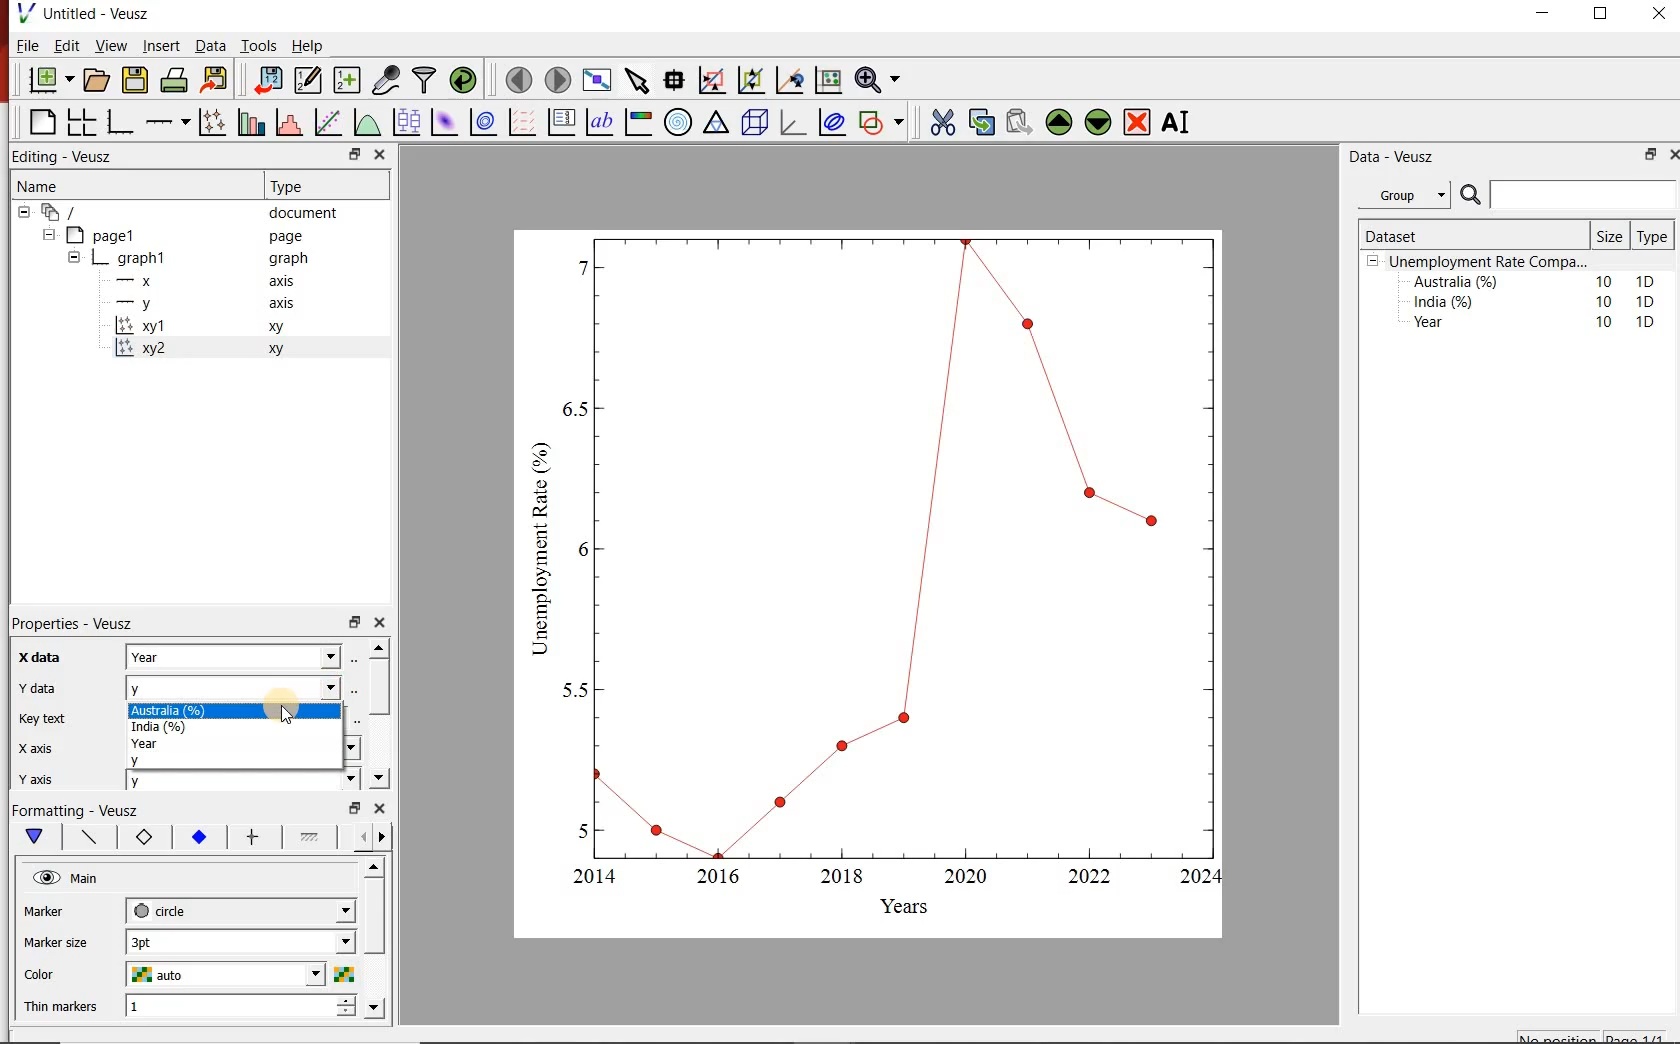 The height and width of the screenshot is (1044, 1680). I want to click on Type, so click(313, 186).